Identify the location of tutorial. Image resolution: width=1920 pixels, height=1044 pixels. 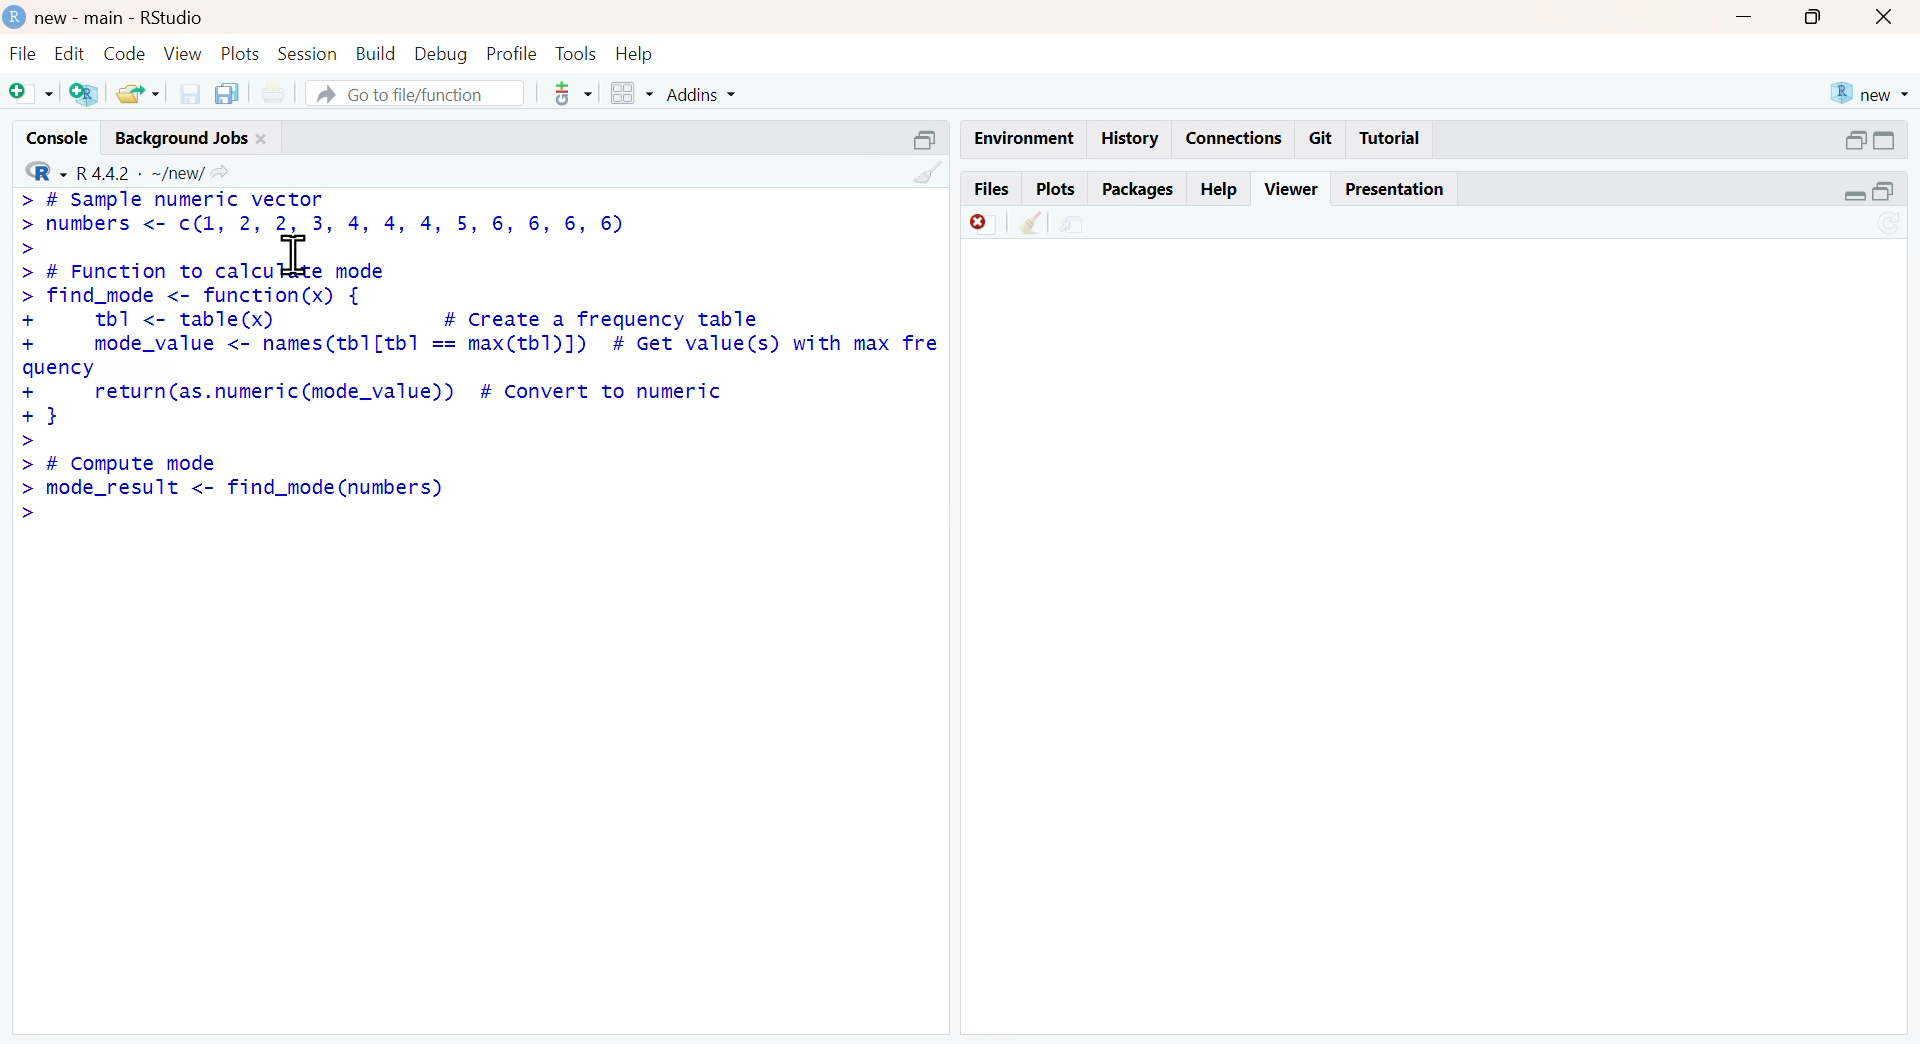
(1391, 139).